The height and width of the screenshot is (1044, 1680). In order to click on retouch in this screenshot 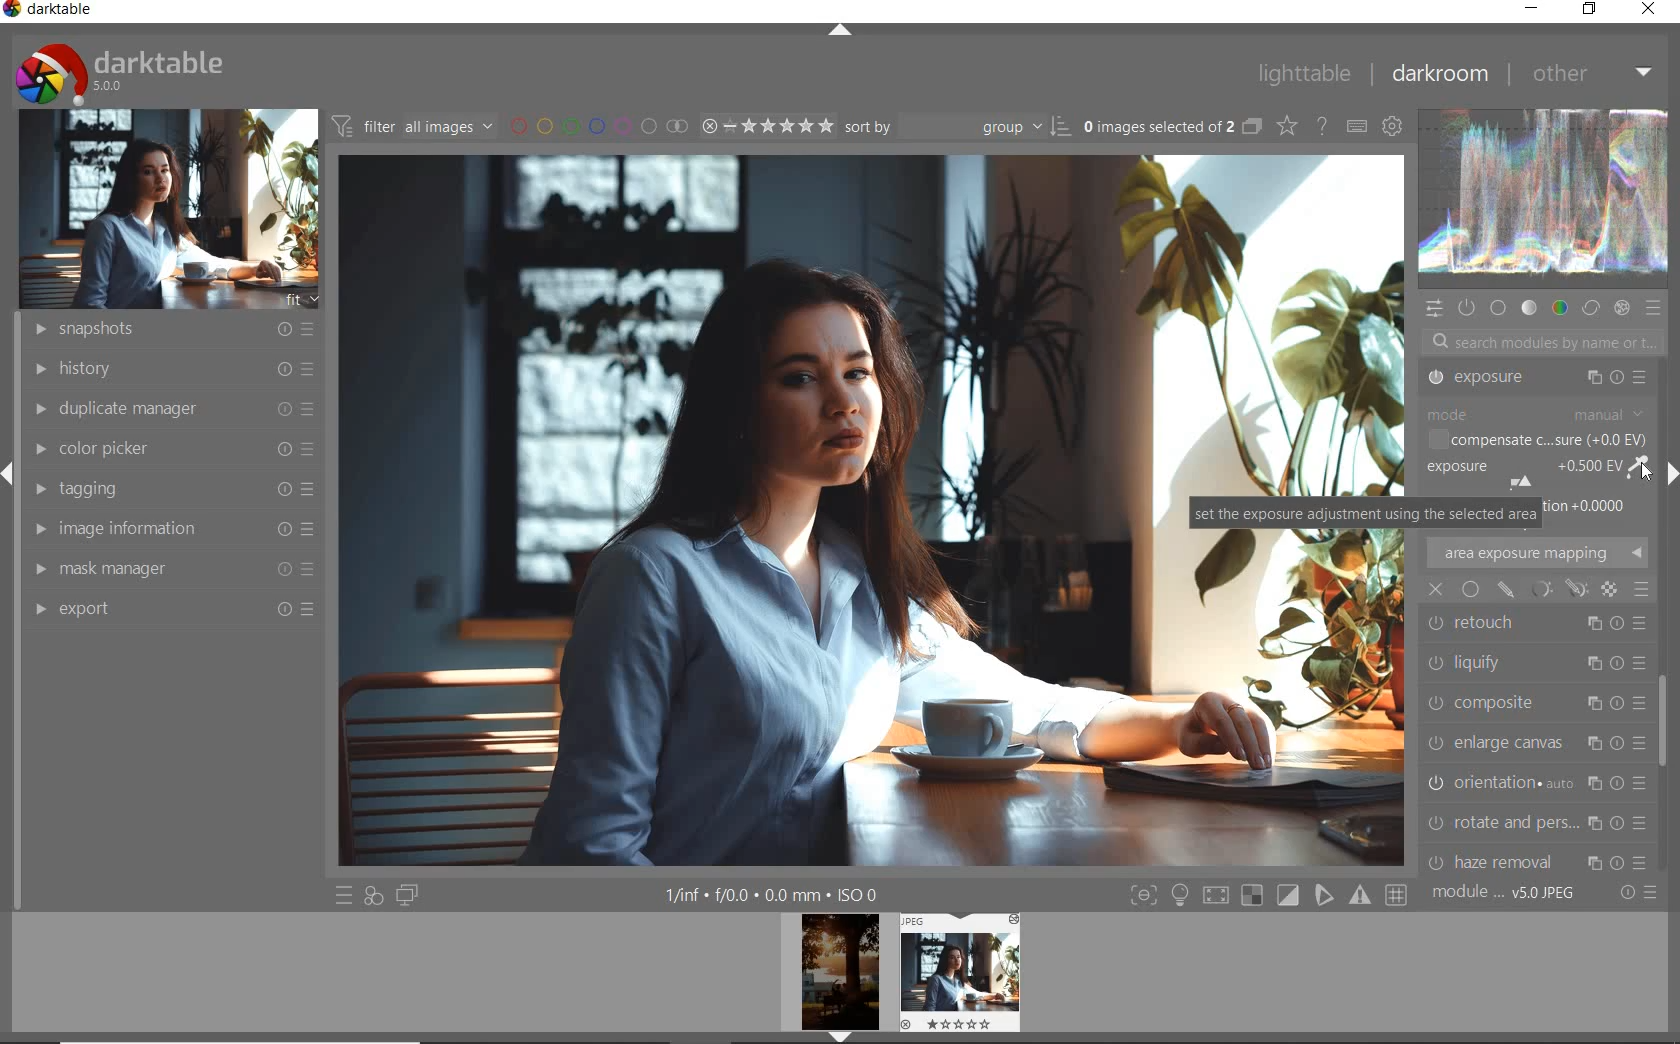, I will do `click(1520, 620)`.